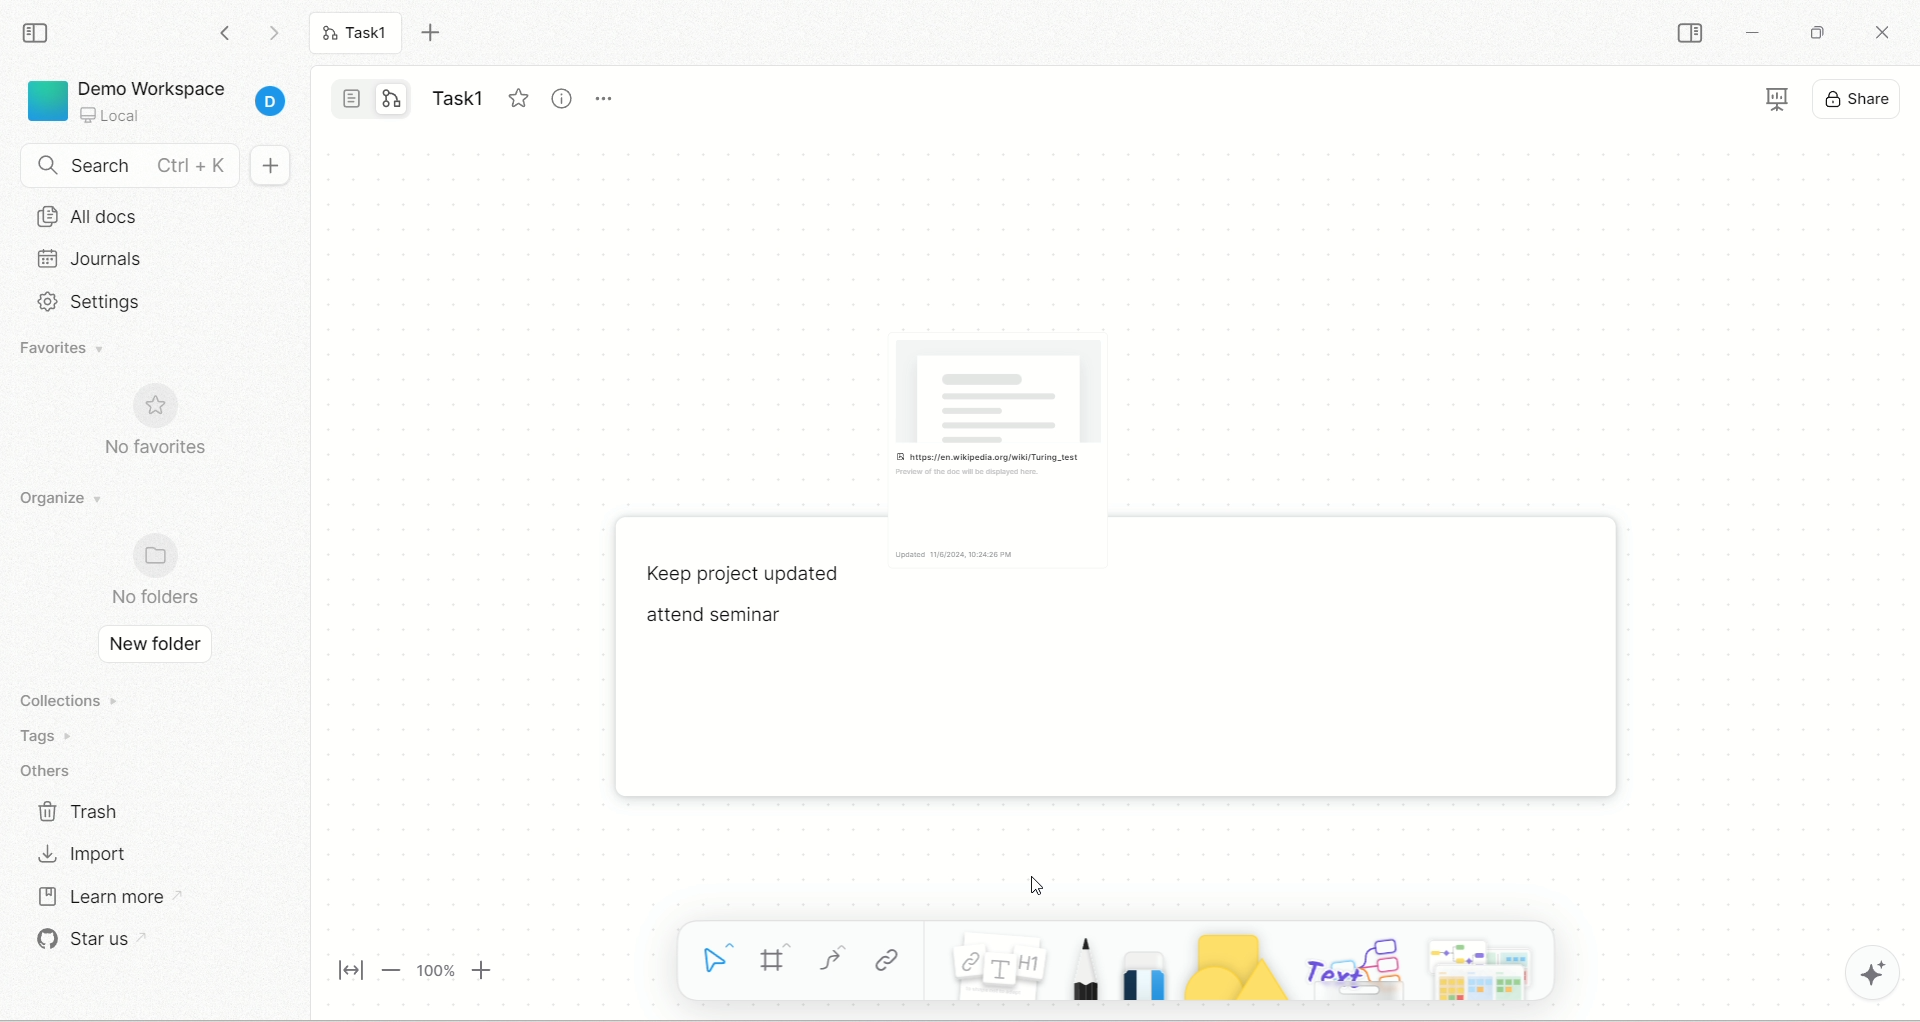  What do you see at coordinates (53, 767) in the screenshot?
I see `others` at bounding box center [53, 767].